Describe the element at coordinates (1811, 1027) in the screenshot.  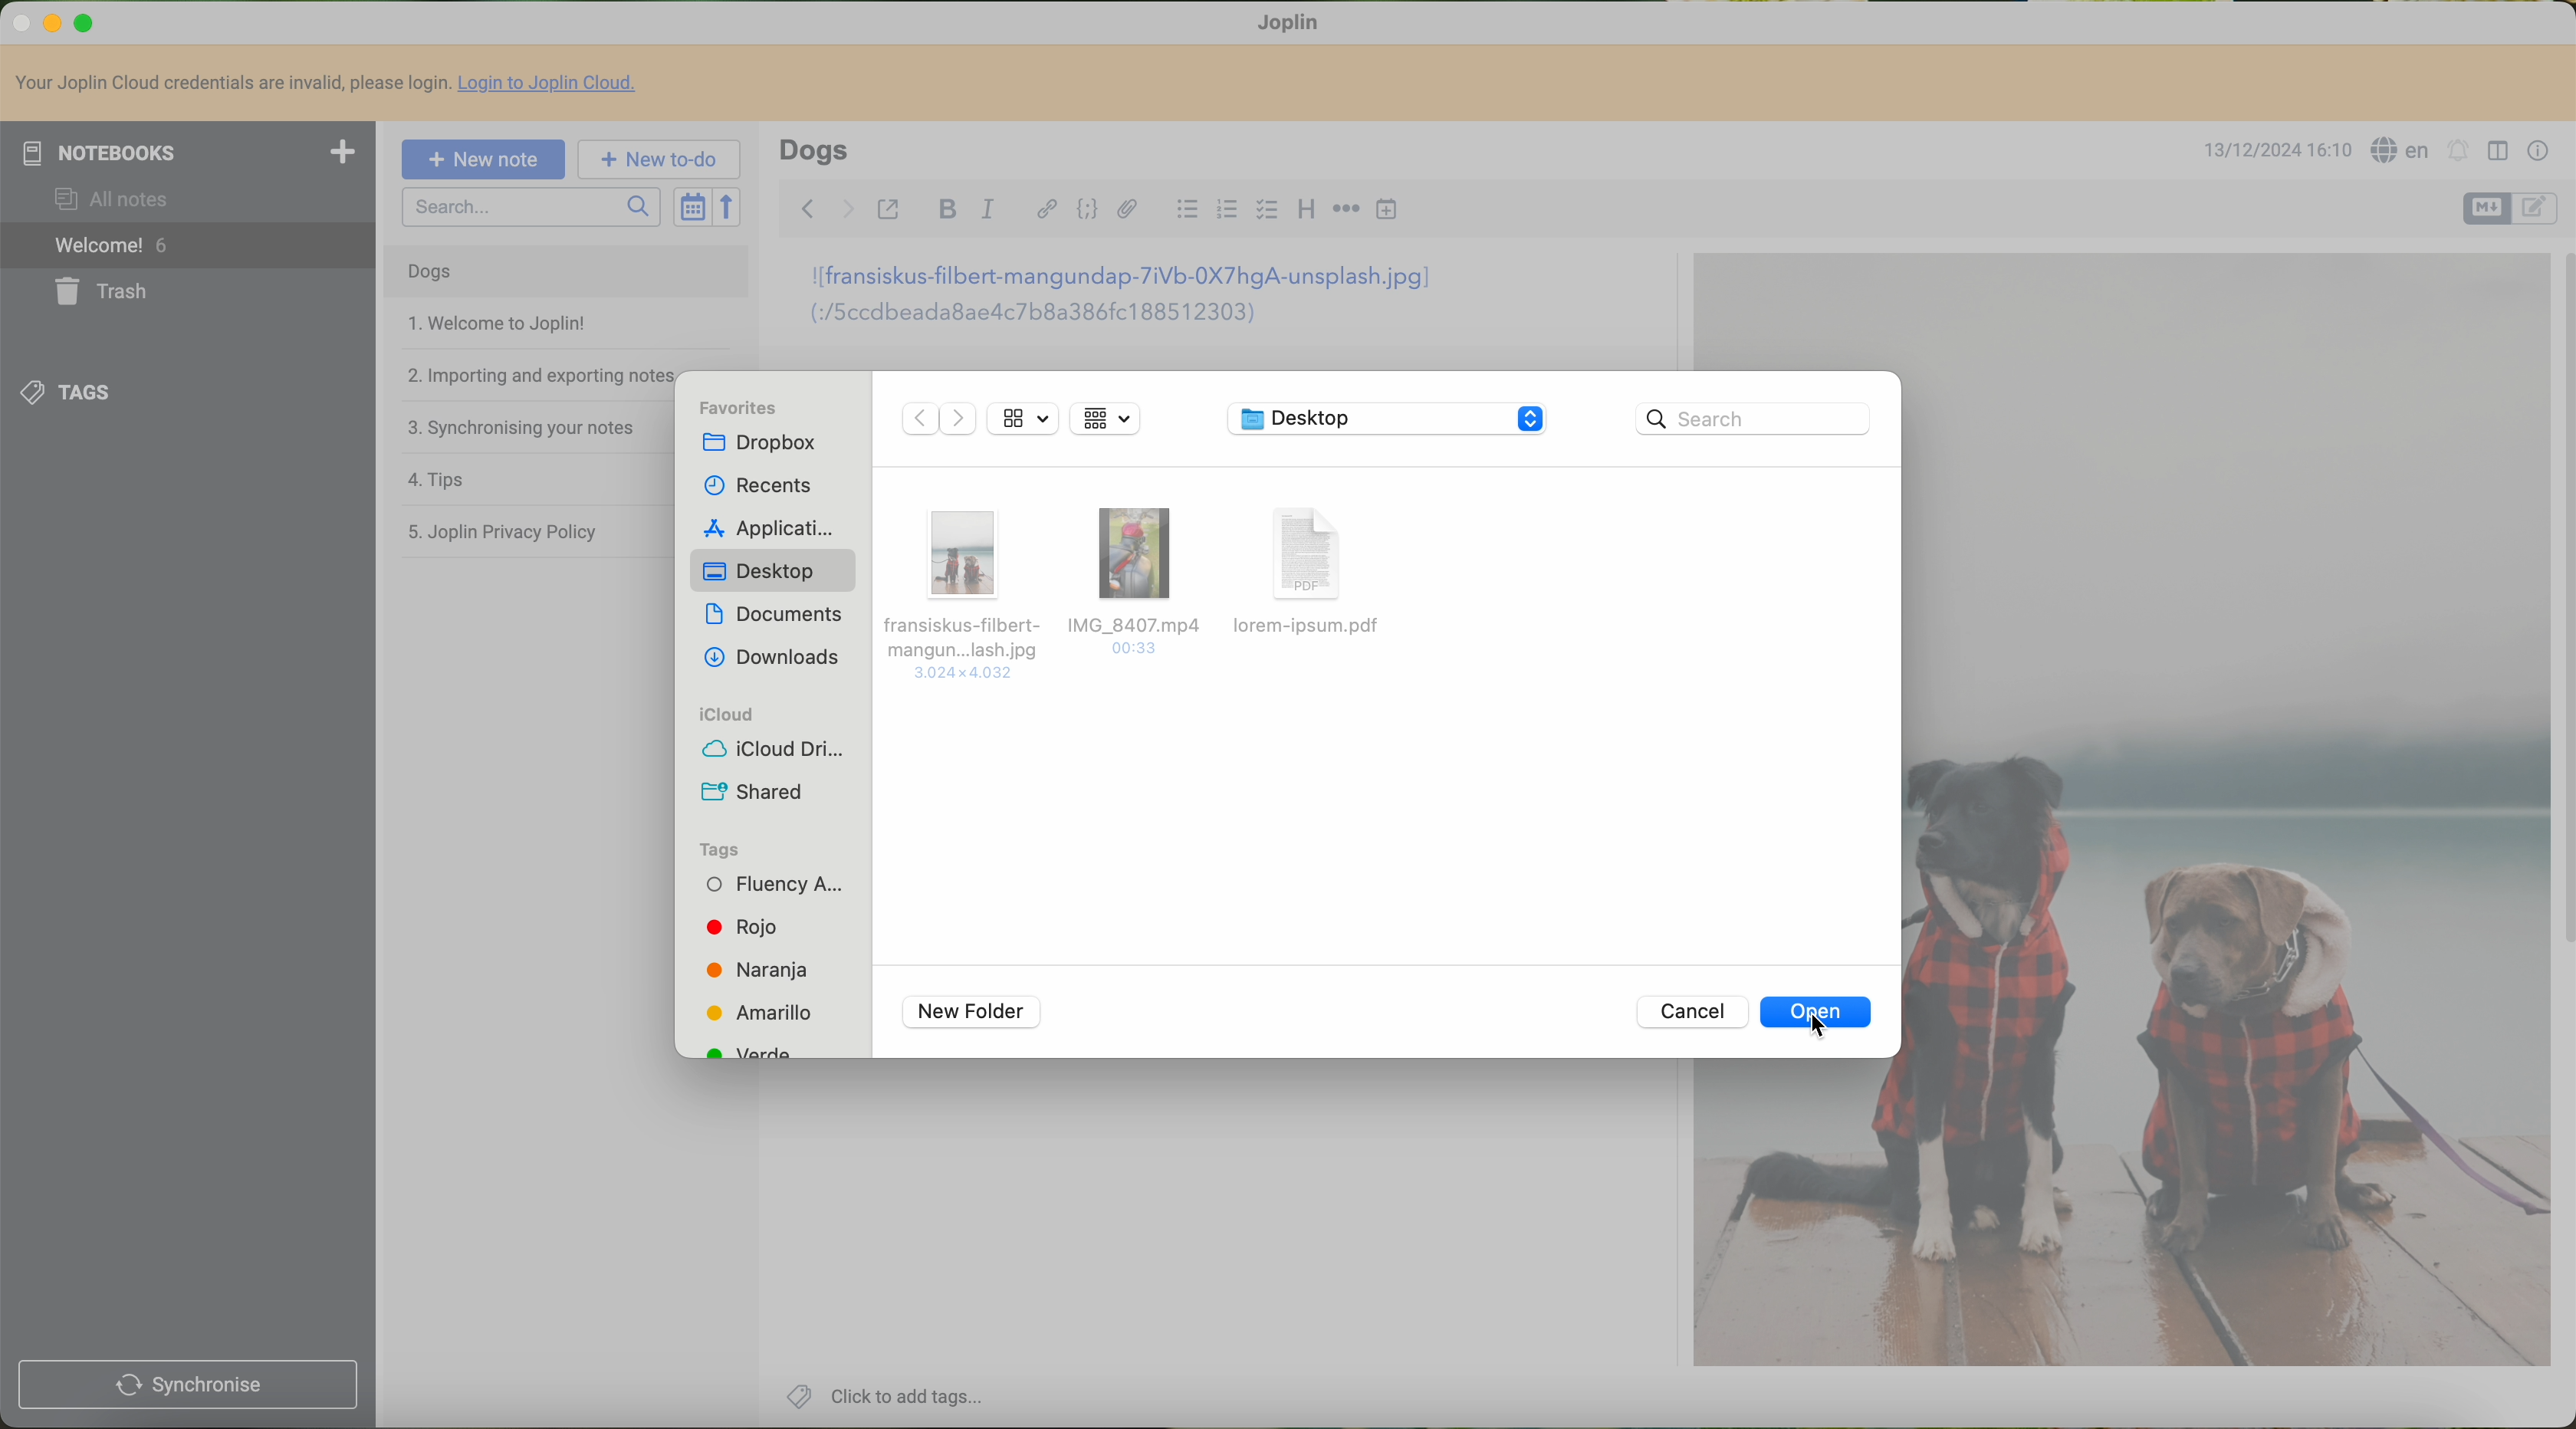
I see `cursor` at that location.